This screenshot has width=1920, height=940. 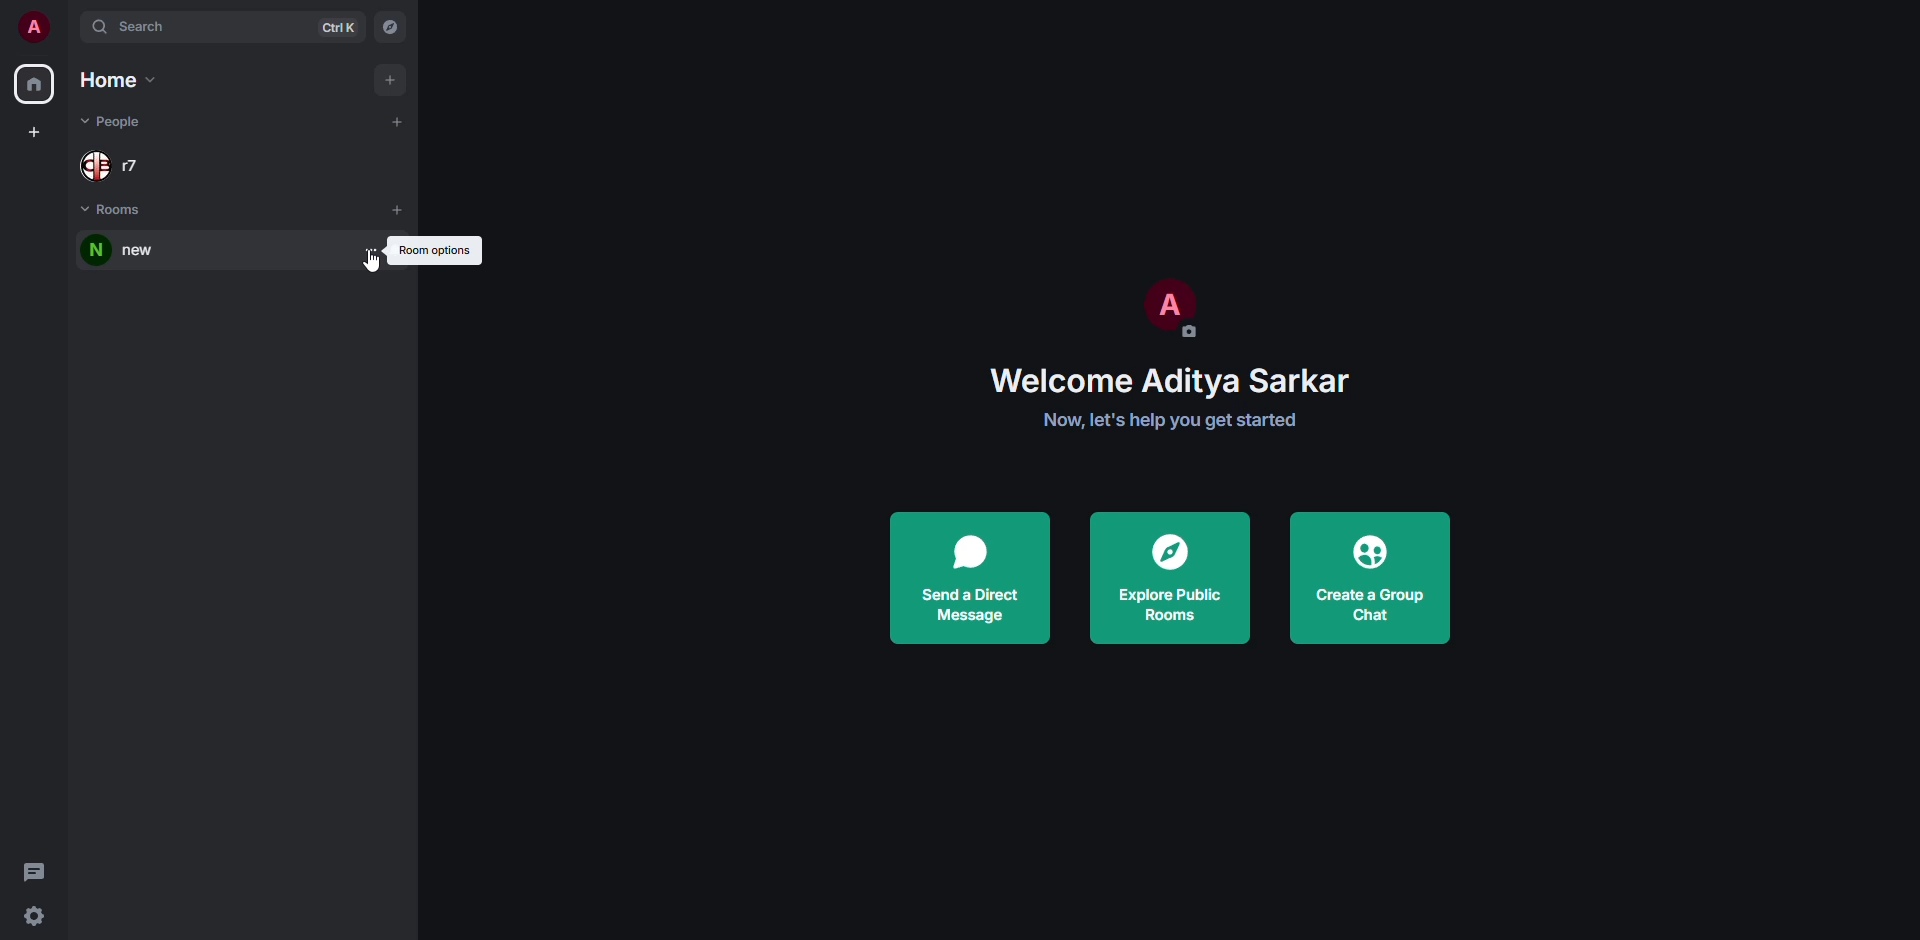 I want to click on room options, so click(x=435, y=249).